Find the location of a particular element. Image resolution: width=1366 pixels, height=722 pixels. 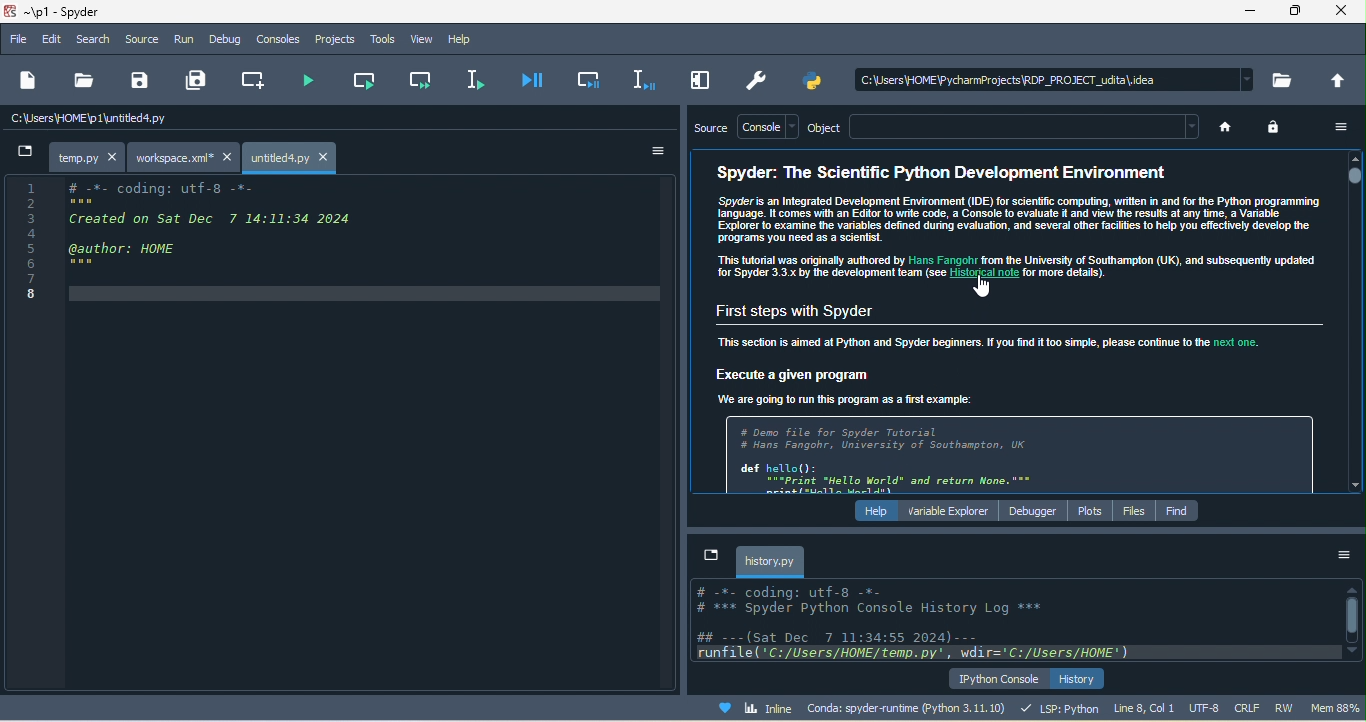

browse is located at coordinates (1279, 80).